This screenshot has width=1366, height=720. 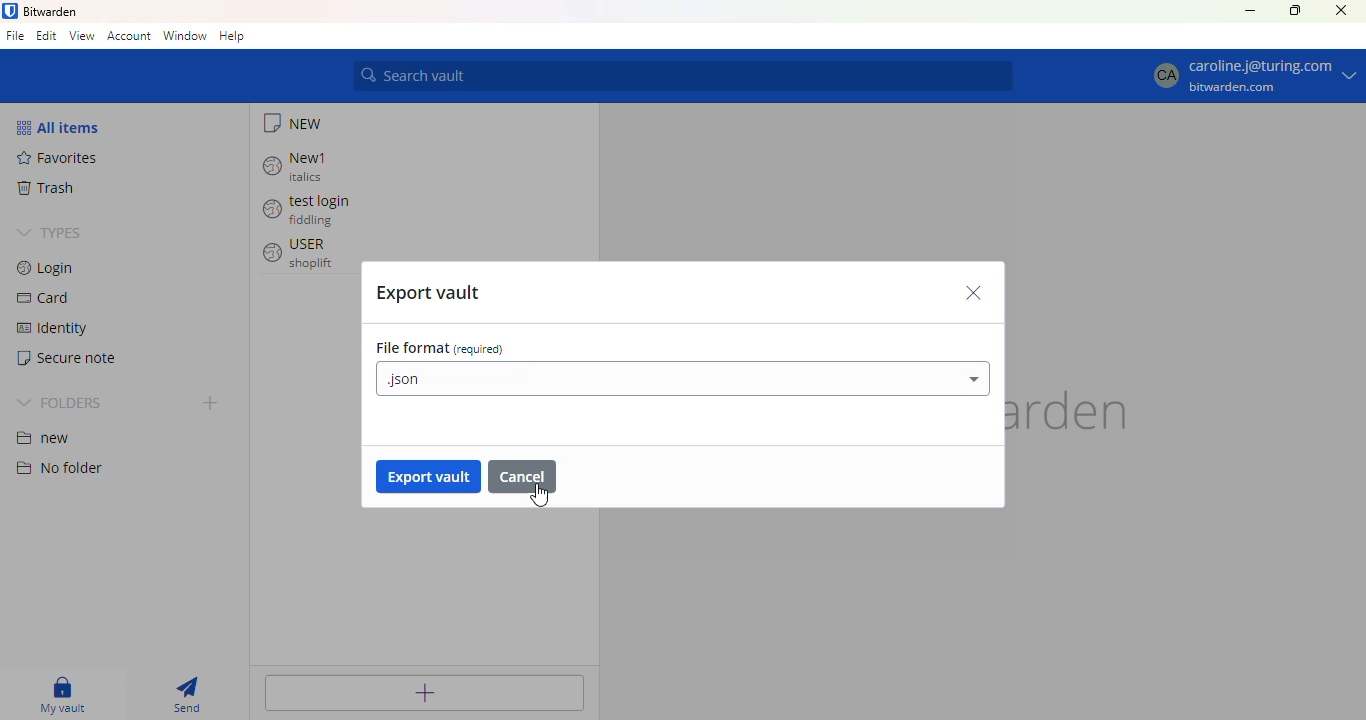 I want to click on close, so click(x=973, y=293).